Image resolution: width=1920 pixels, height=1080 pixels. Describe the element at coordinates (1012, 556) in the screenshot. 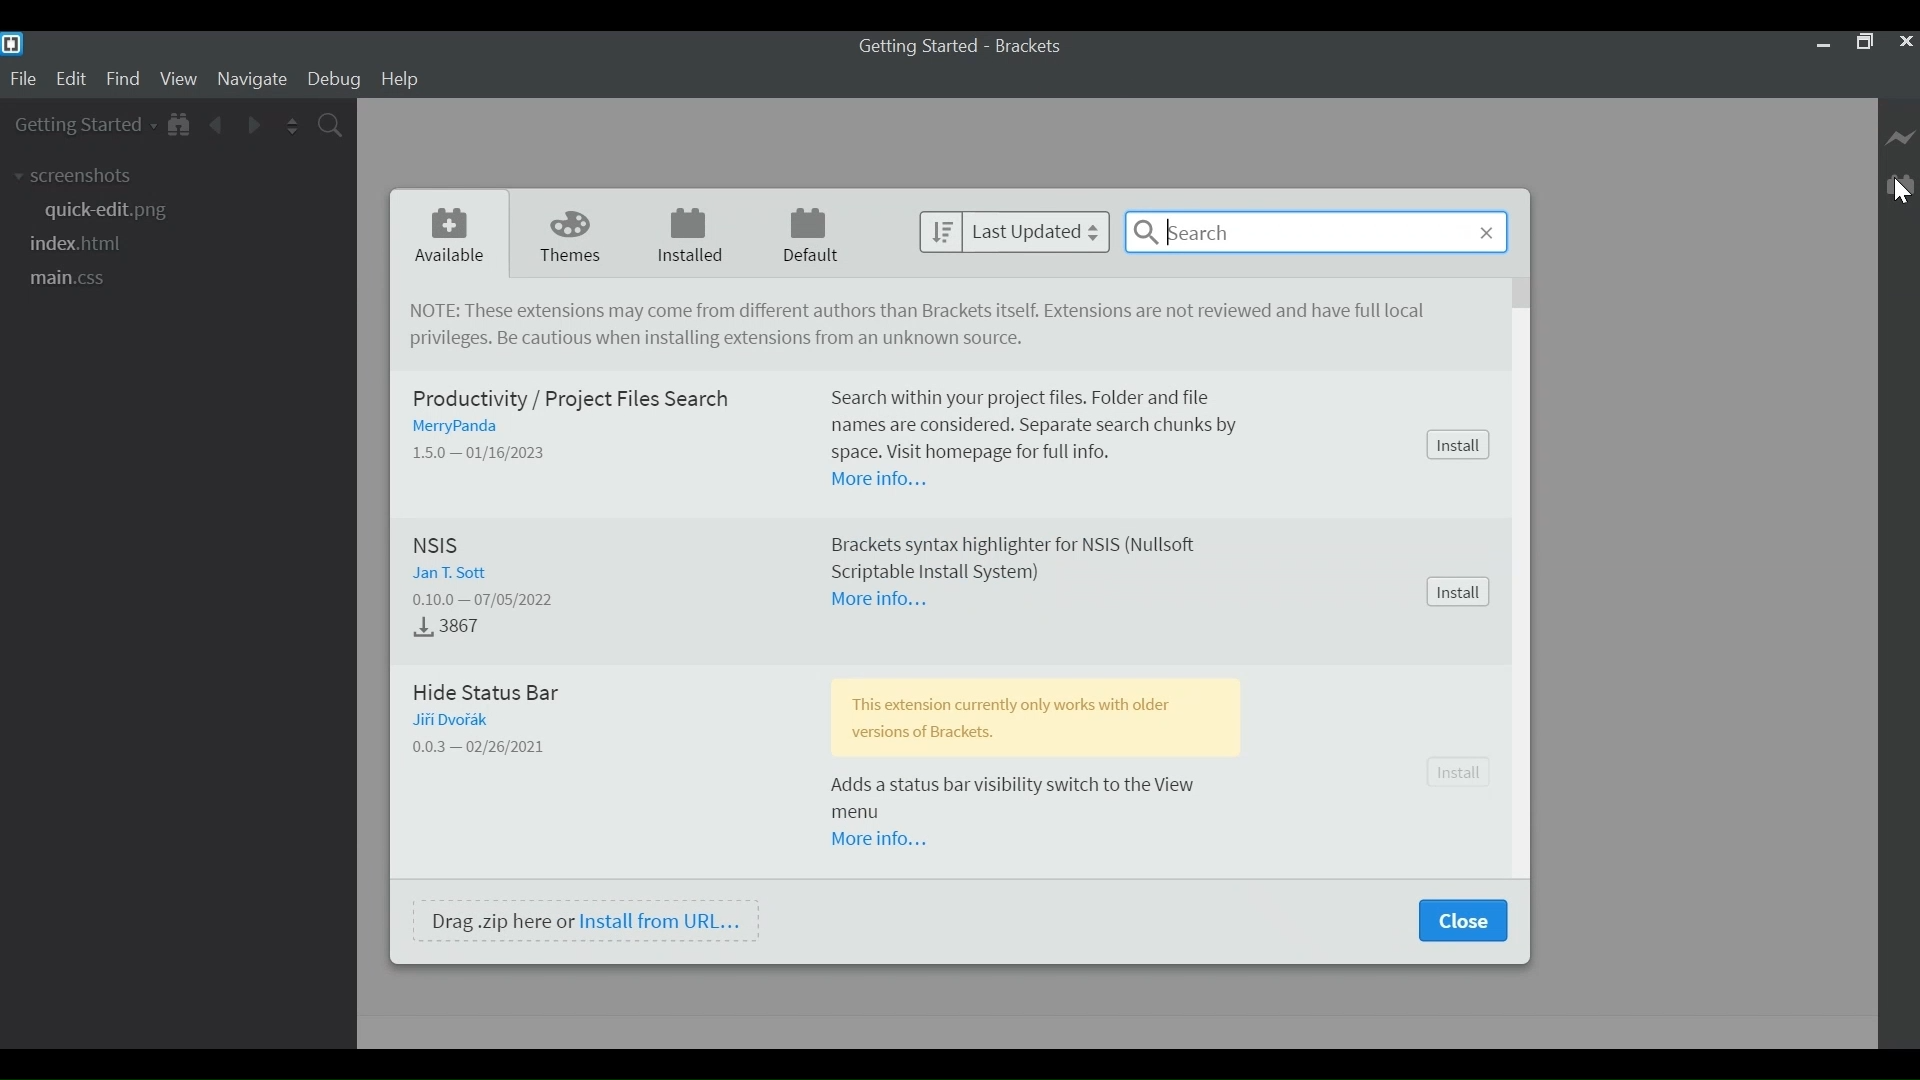

I see `Brackets syntax highlighter for NSIS (Nullsoft
Scriptable Install System)` at that location.